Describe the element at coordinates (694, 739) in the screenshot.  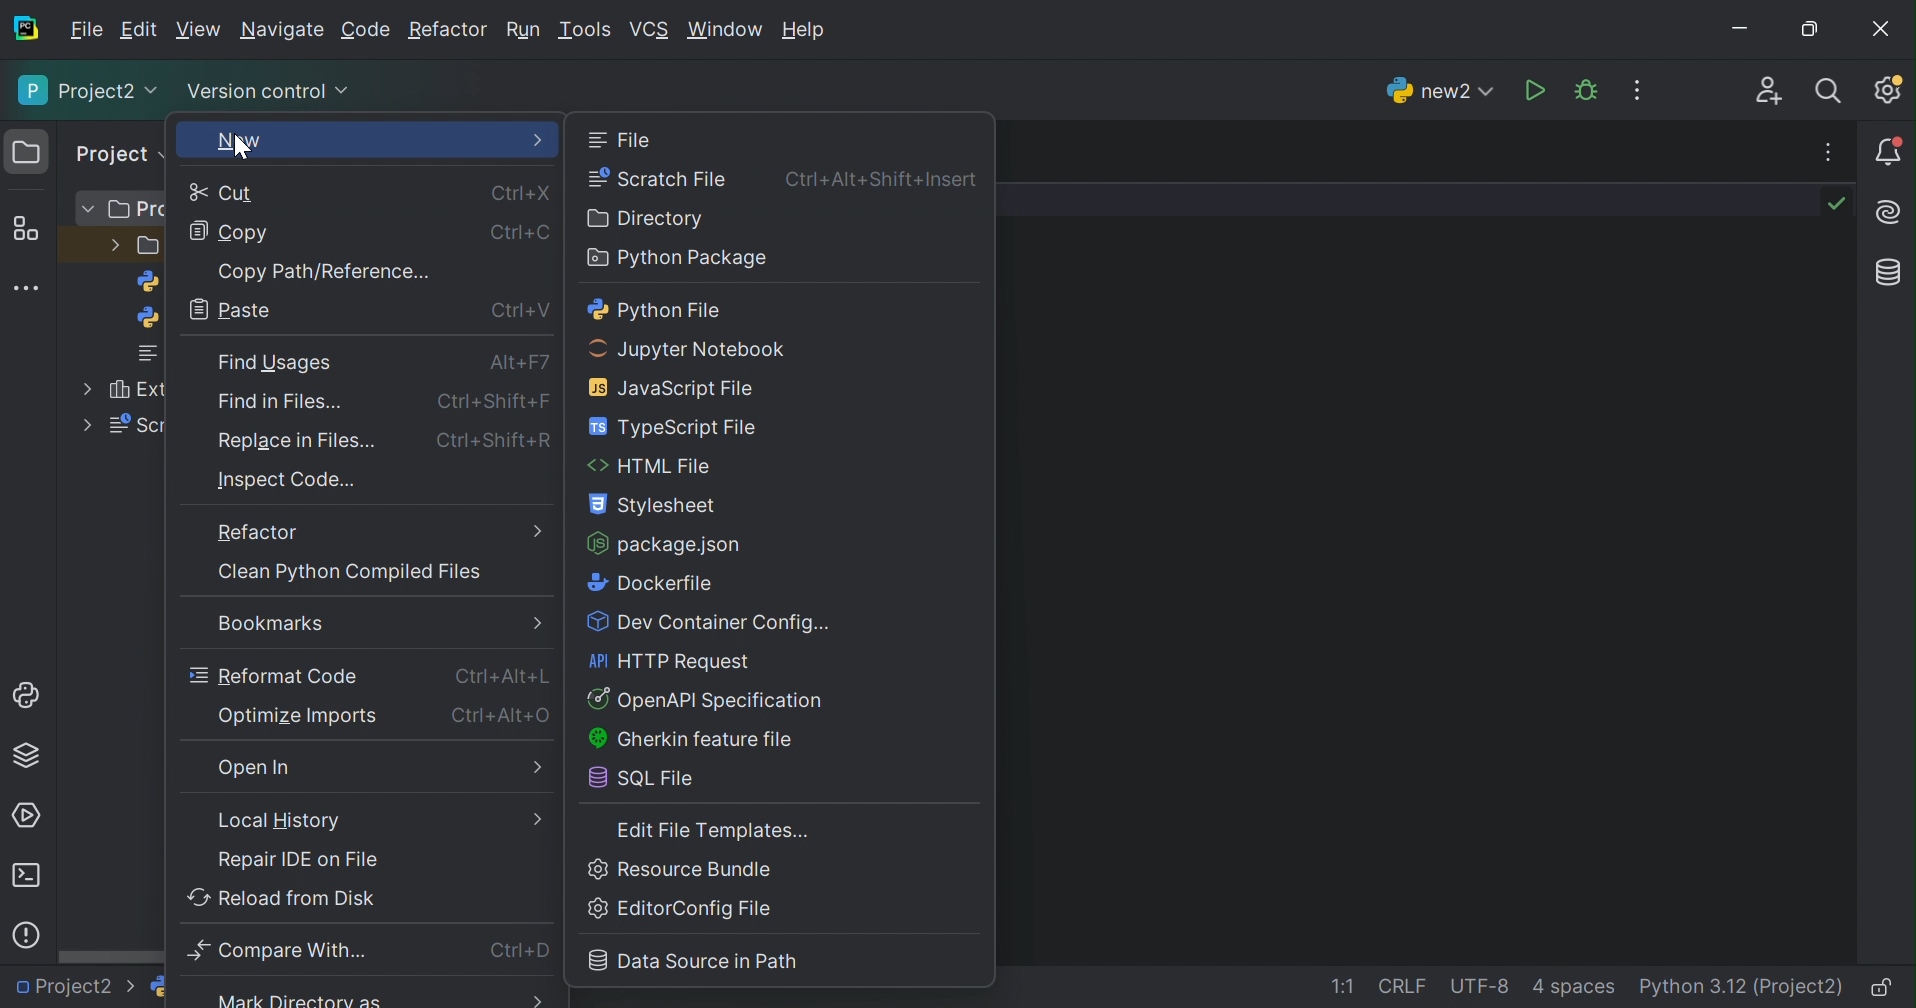
I see `Gherkin feature file` at that location.